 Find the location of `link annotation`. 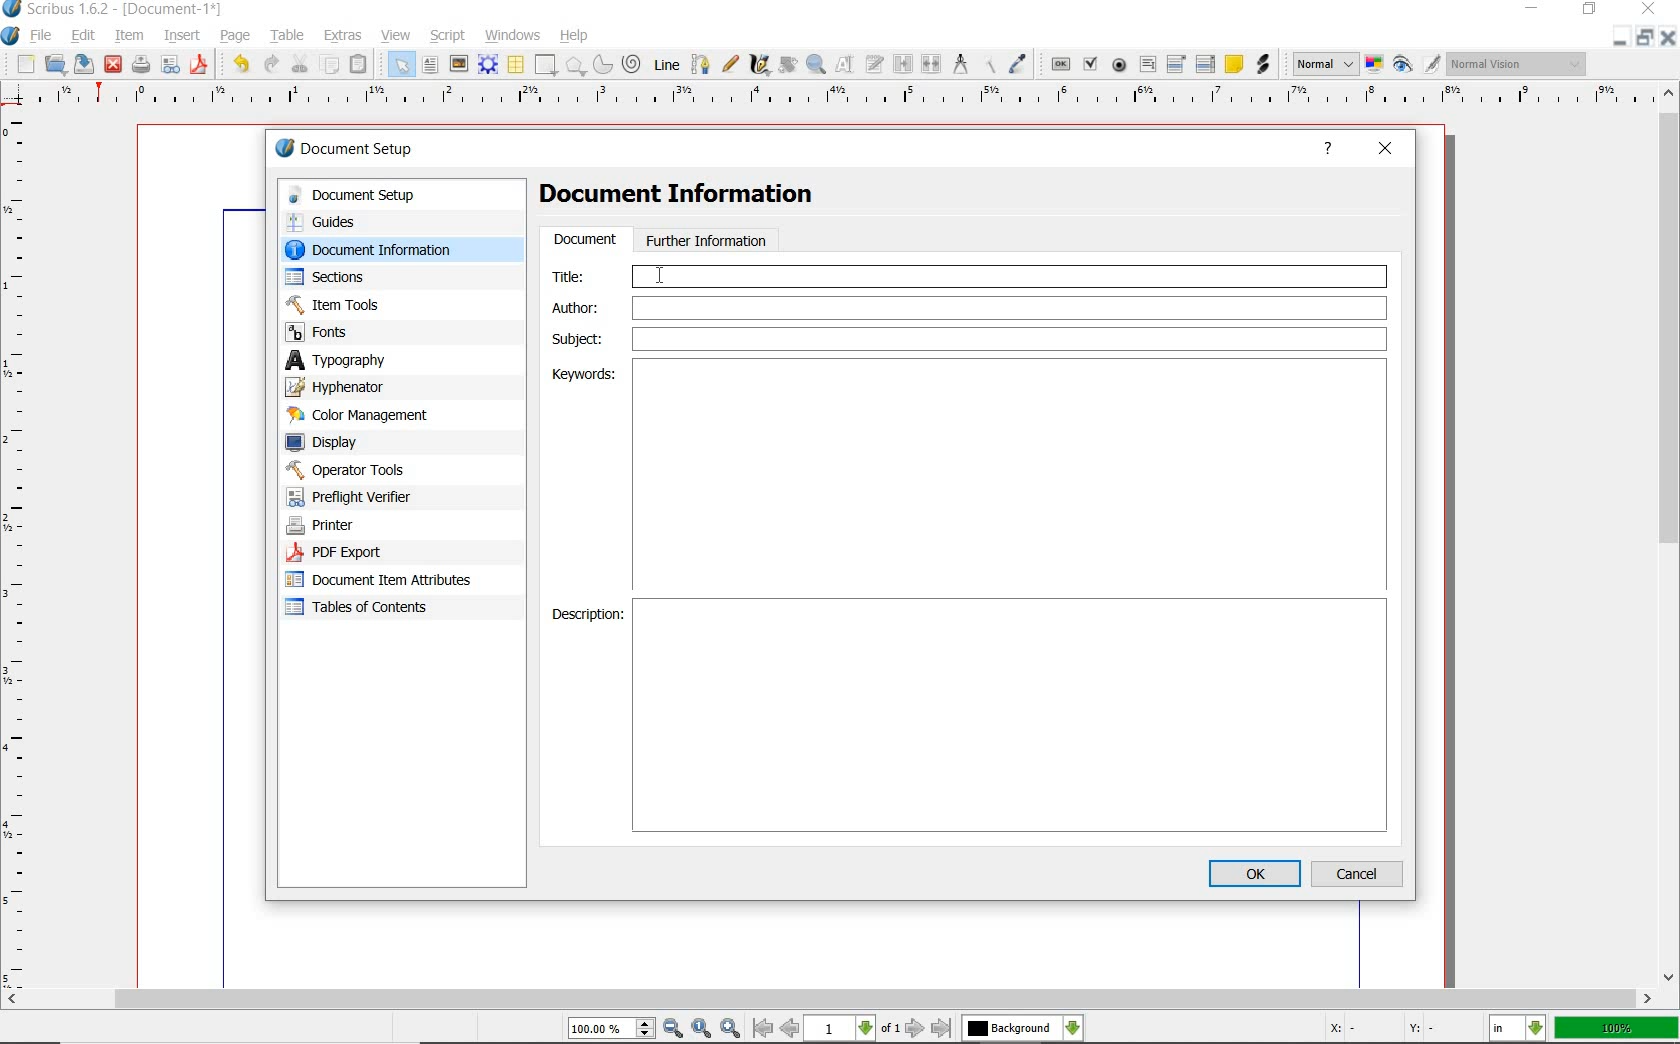

link annotation is located at coordinates (1262, 65).